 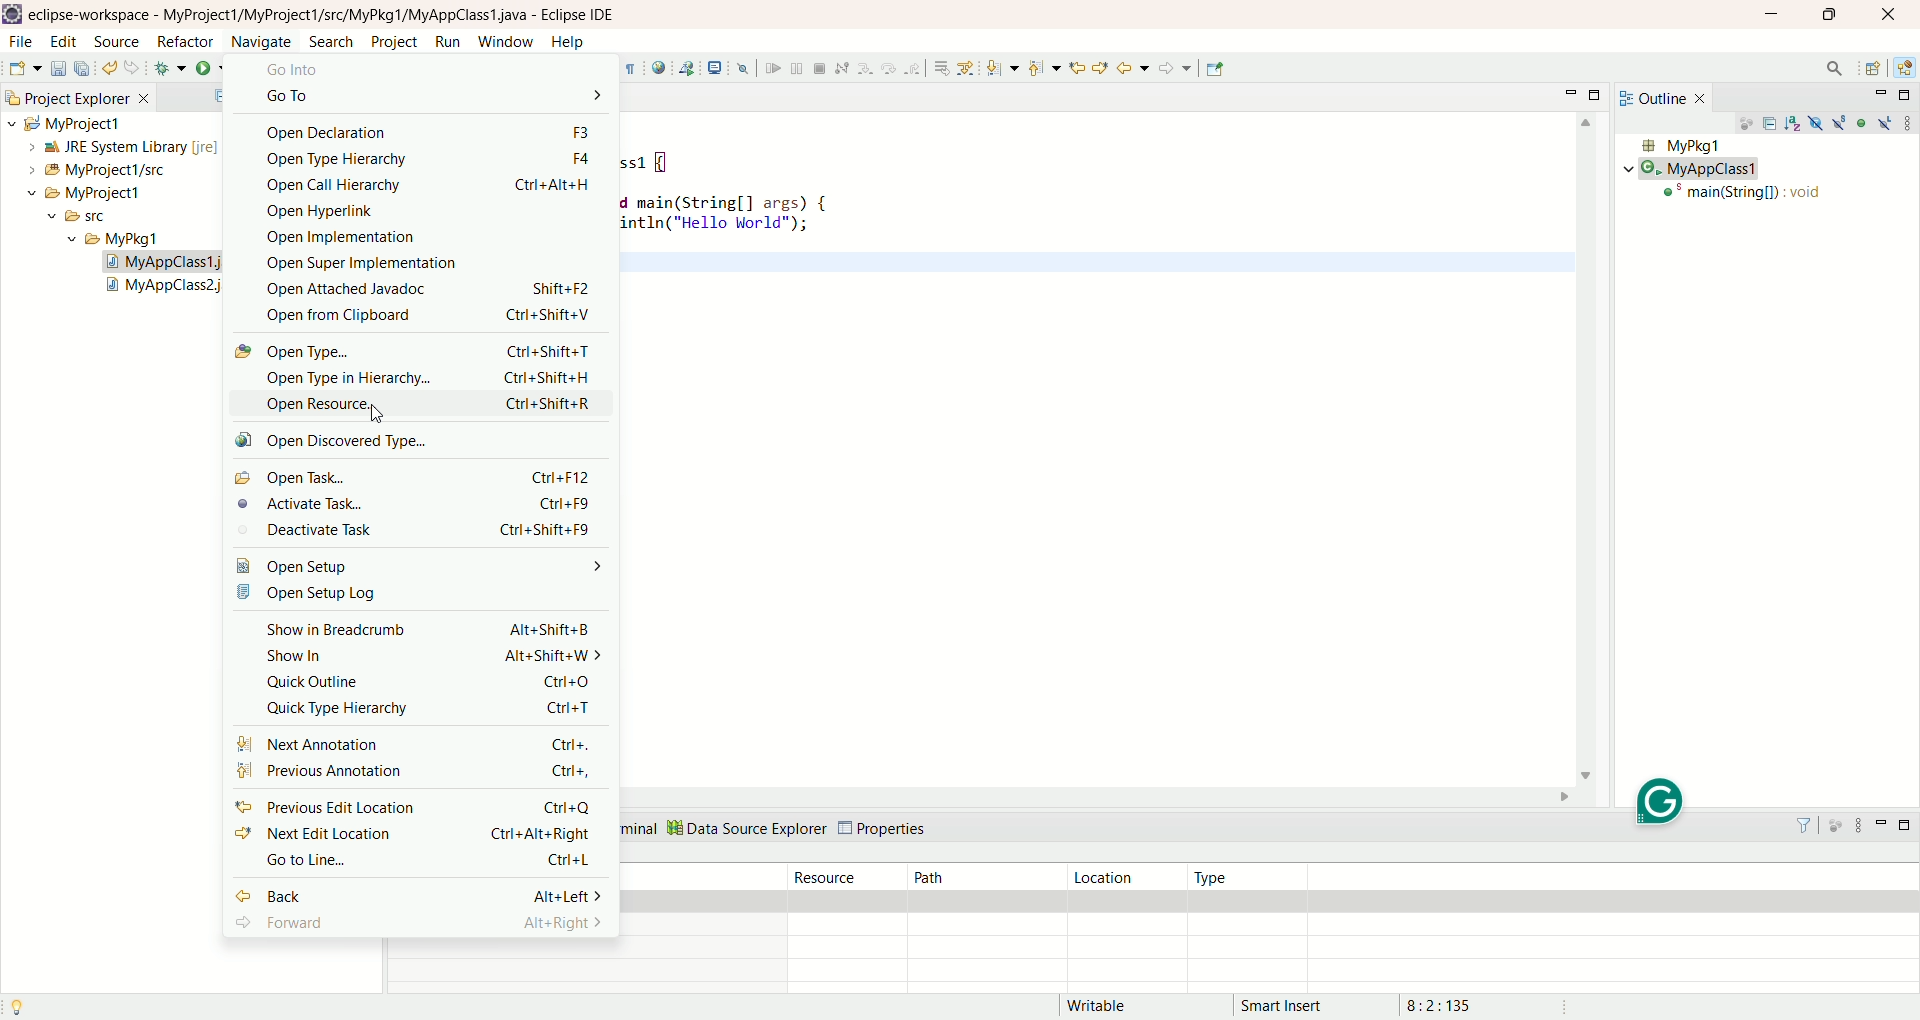 I want to click on help, so click(x=566, y=43).